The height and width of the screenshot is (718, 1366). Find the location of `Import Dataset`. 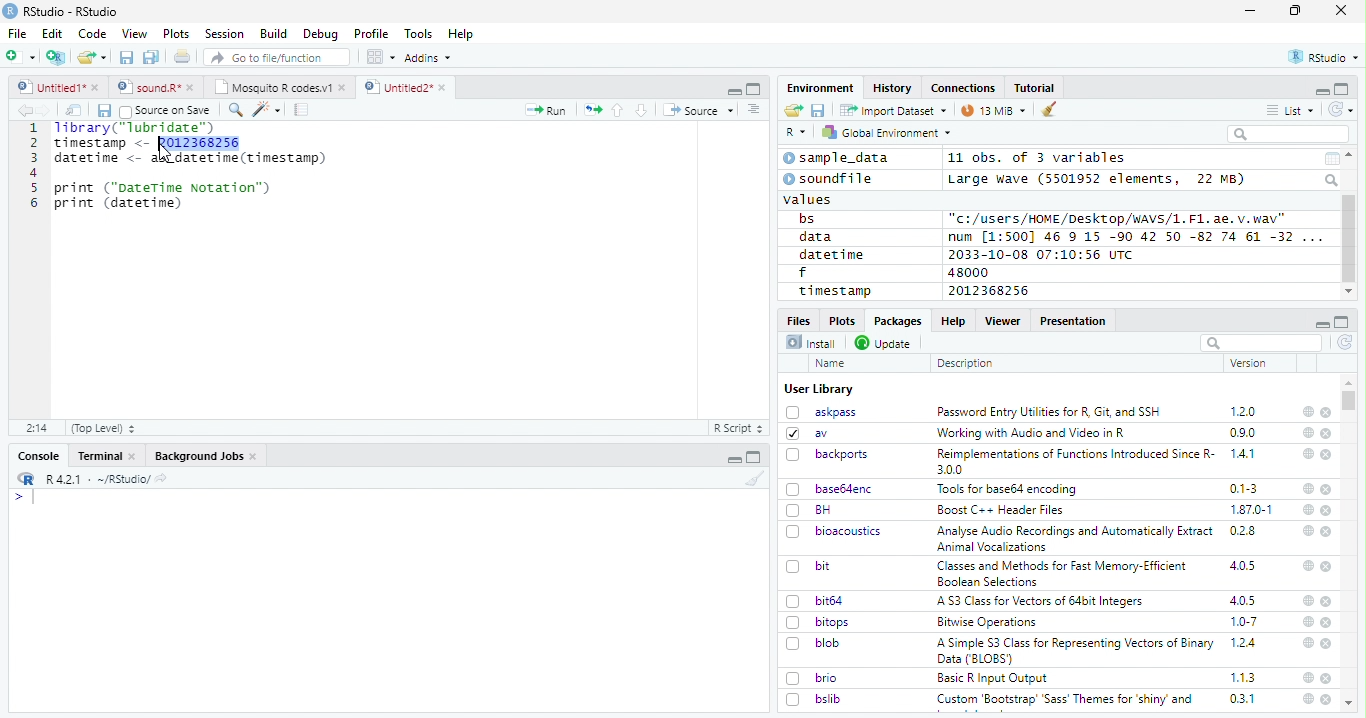

Import Dataset is located at coordinates (893, 110).